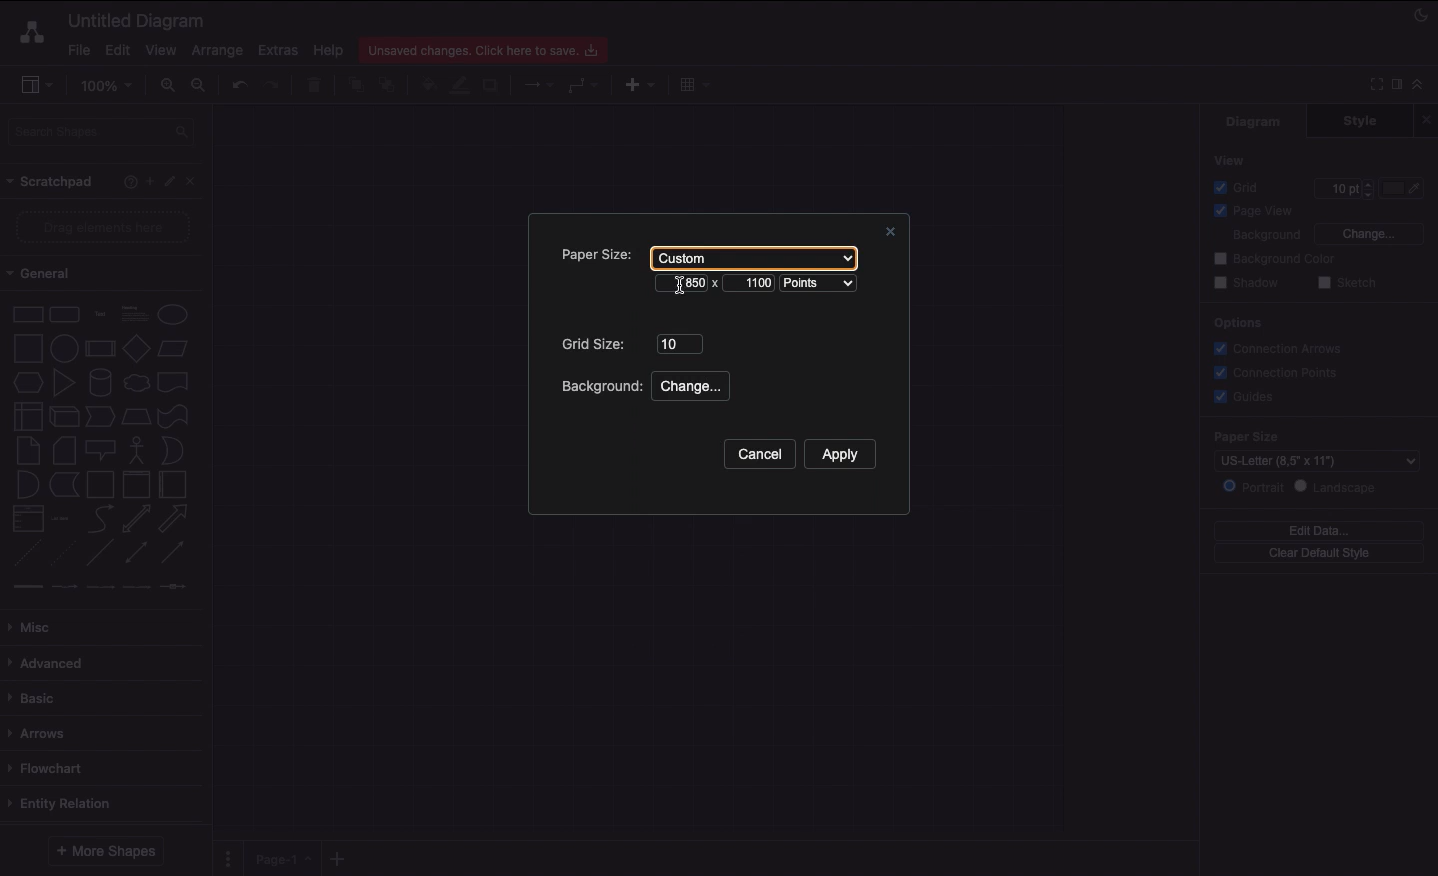 The image size is (1438, 876). Describe the element at coordinates (36, 86) in the screenshot. I see `Sidebar ` at that location.